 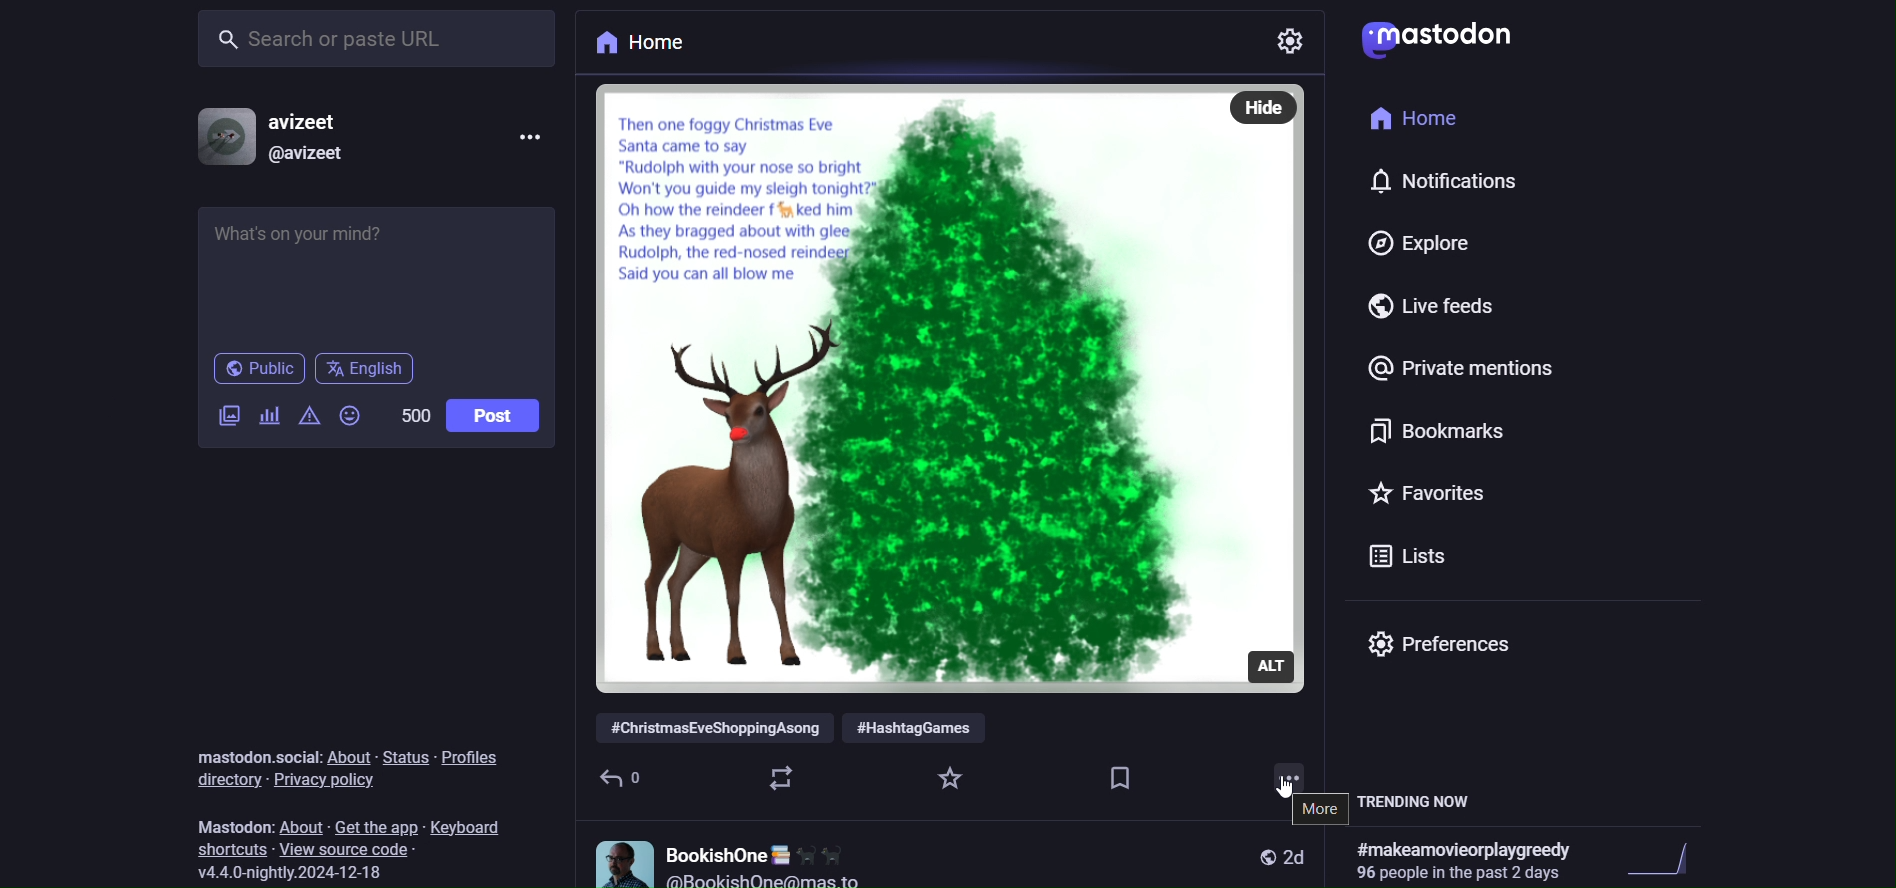 I want to click on hide, so click(x=1265, y=108).